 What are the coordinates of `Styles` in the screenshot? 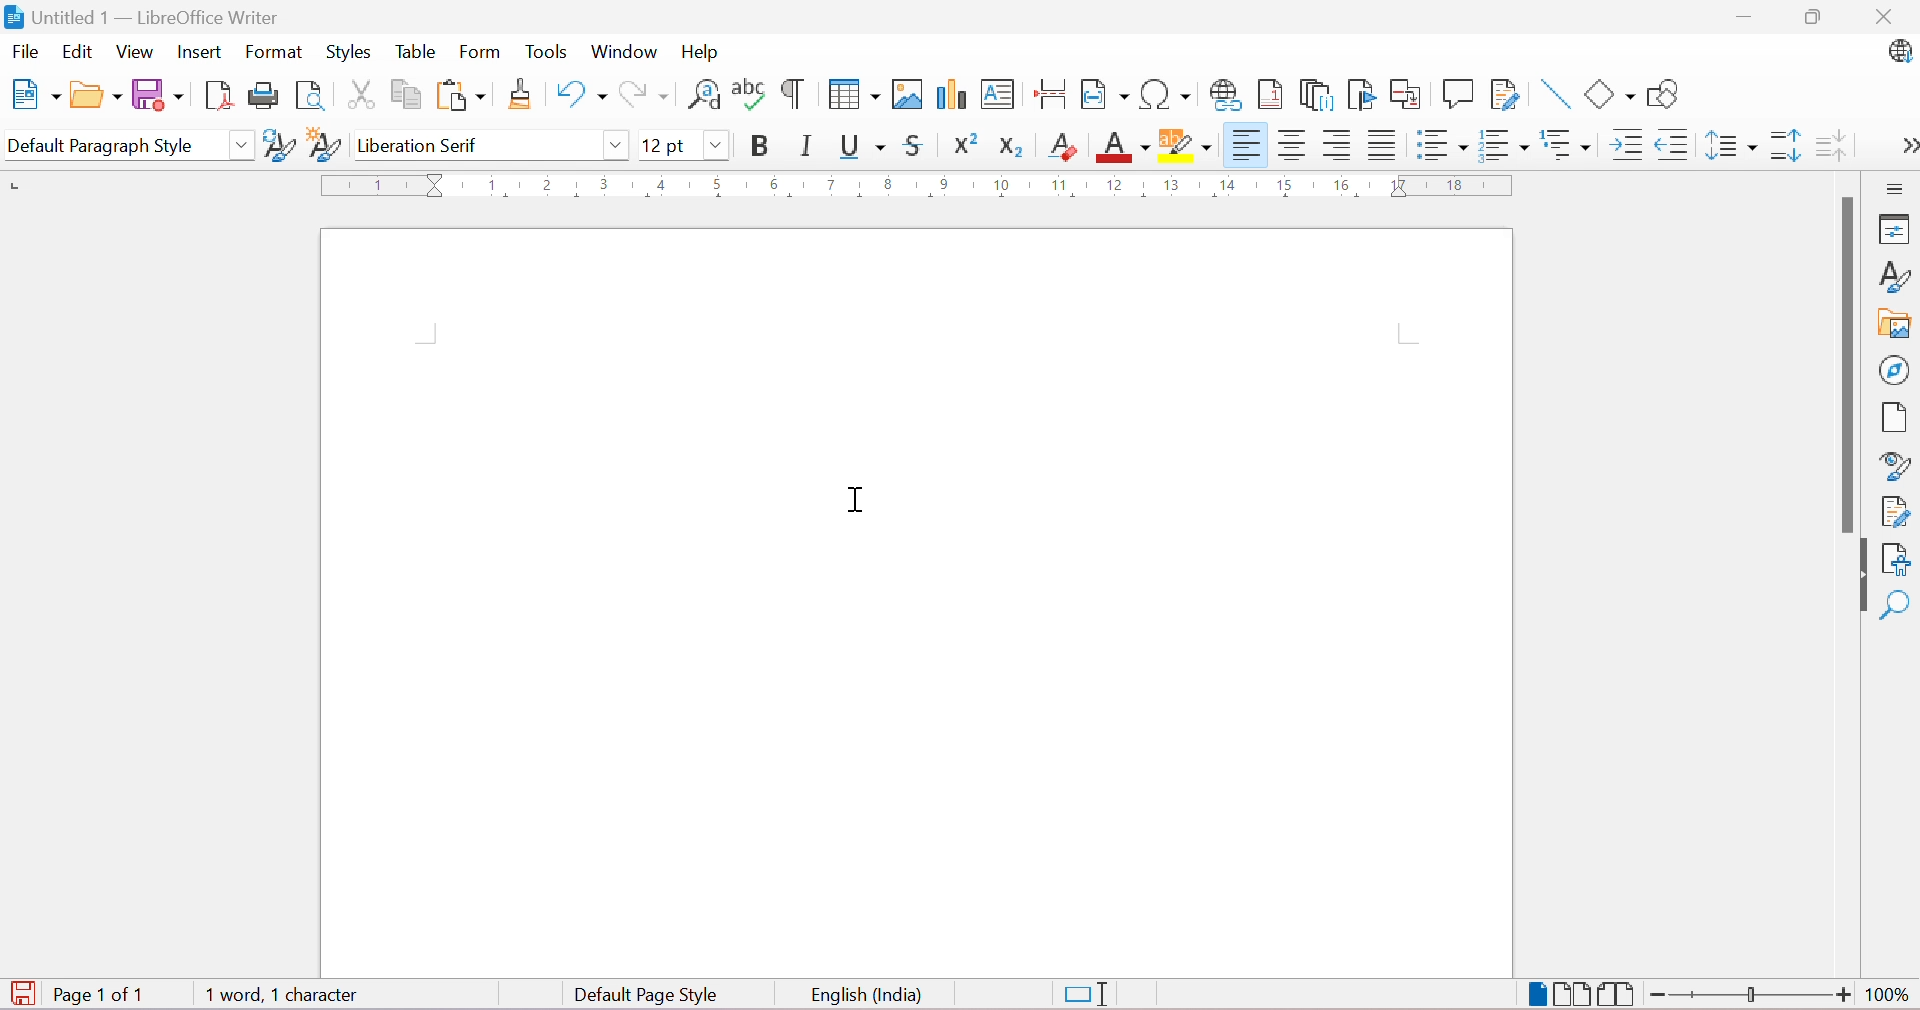 It's located at (346, 51).